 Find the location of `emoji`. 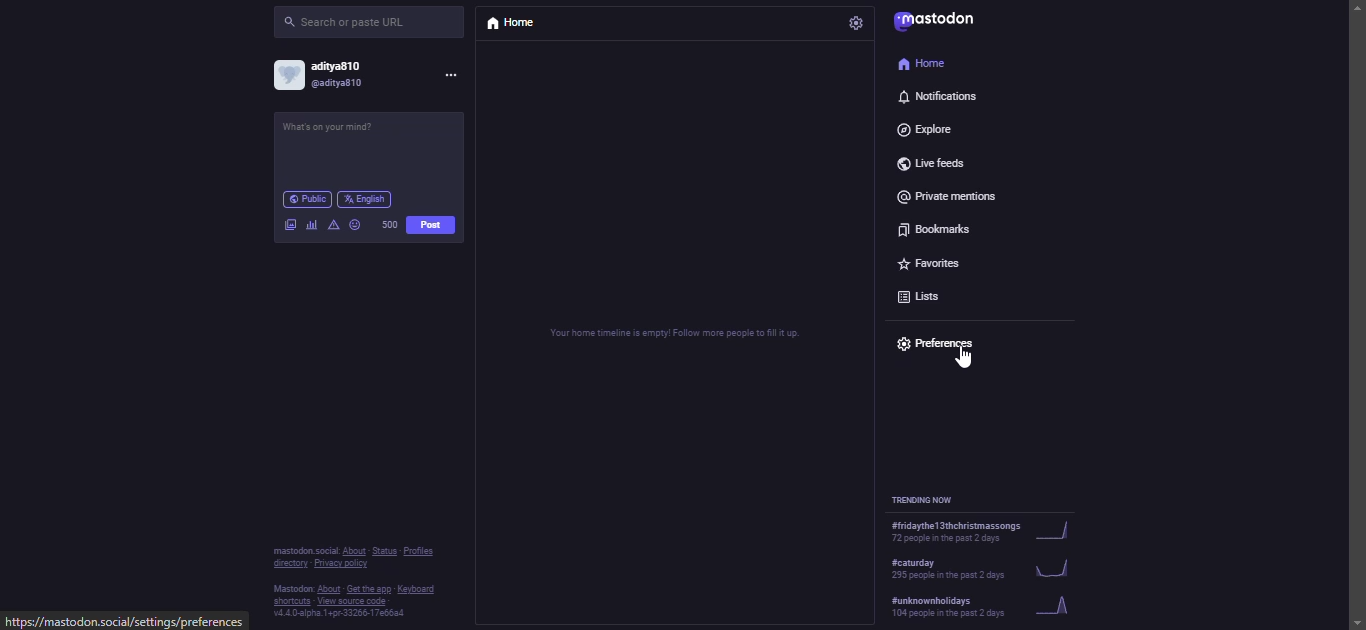

emoji is located at coordinates (356, 225).